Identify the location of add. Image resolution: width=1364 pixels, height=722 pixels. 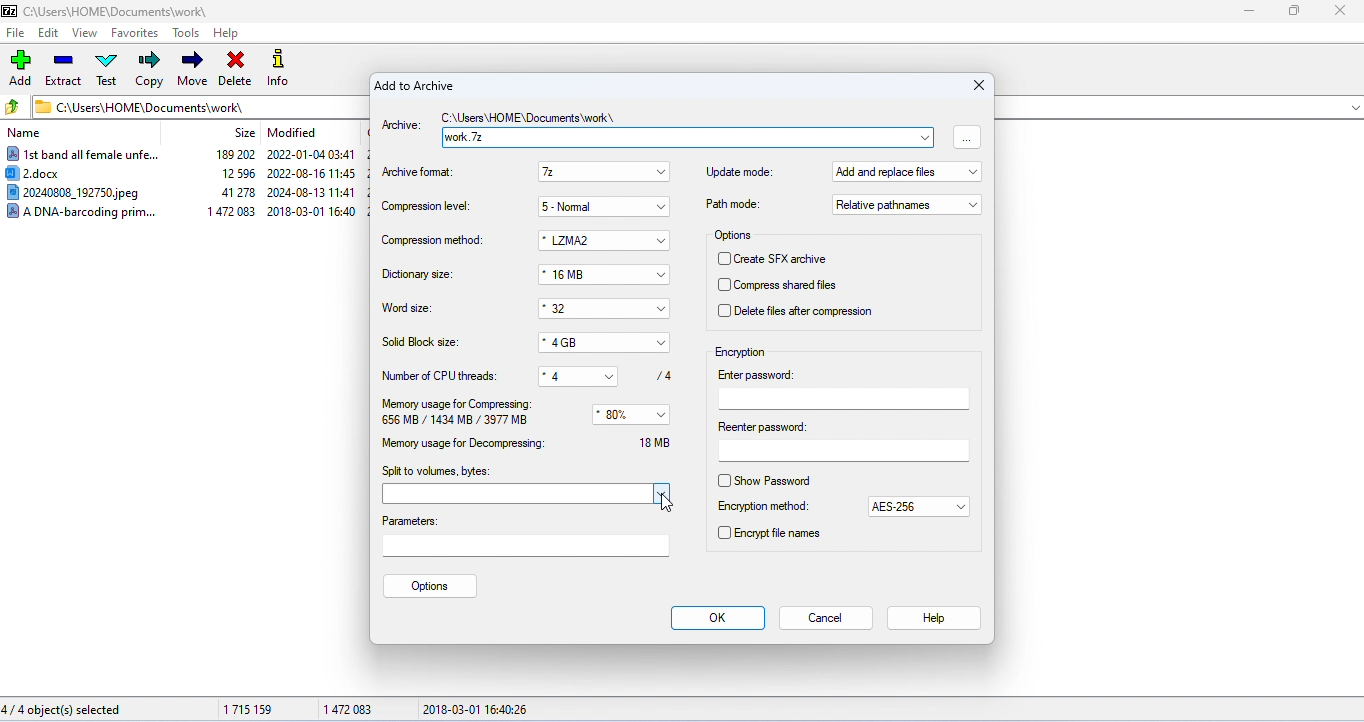
(22, 67).